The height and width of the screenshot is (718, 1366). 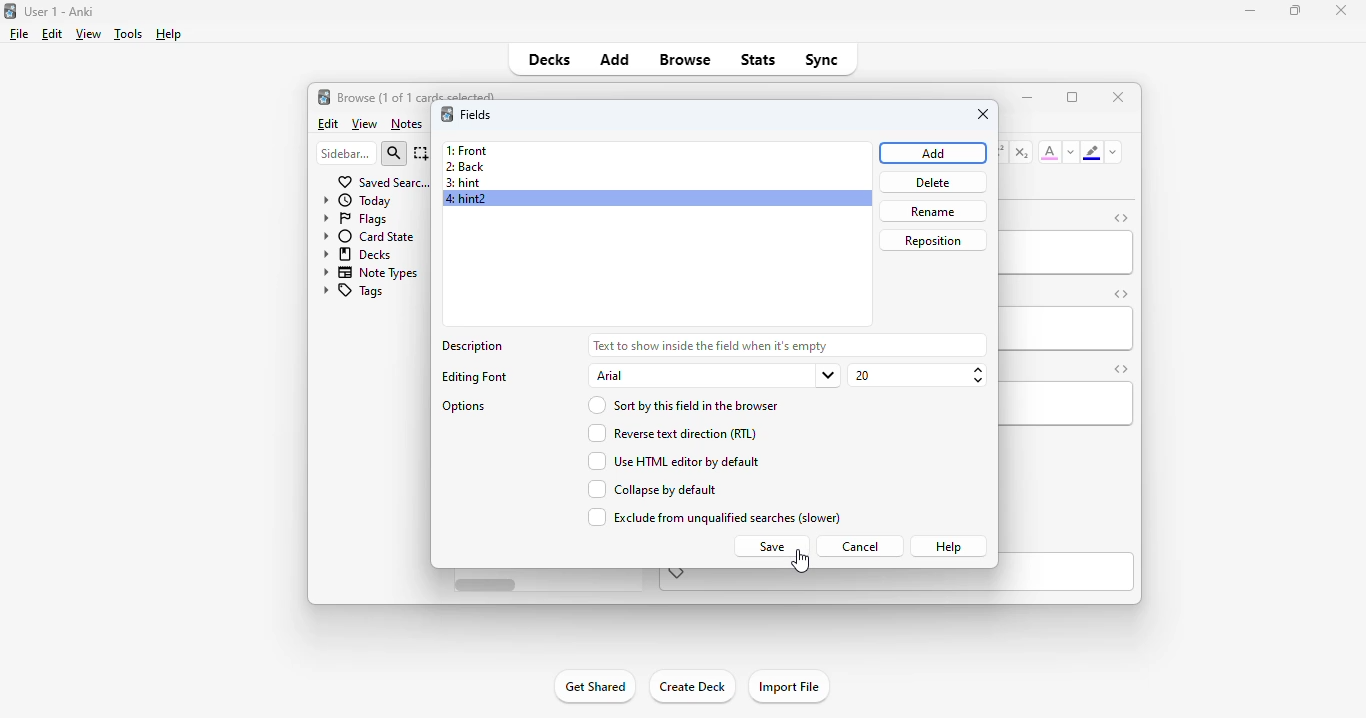 What do you see at coordinates (759, 59) in the screenshot?
I see `stats` at bounding box center [759, 59].